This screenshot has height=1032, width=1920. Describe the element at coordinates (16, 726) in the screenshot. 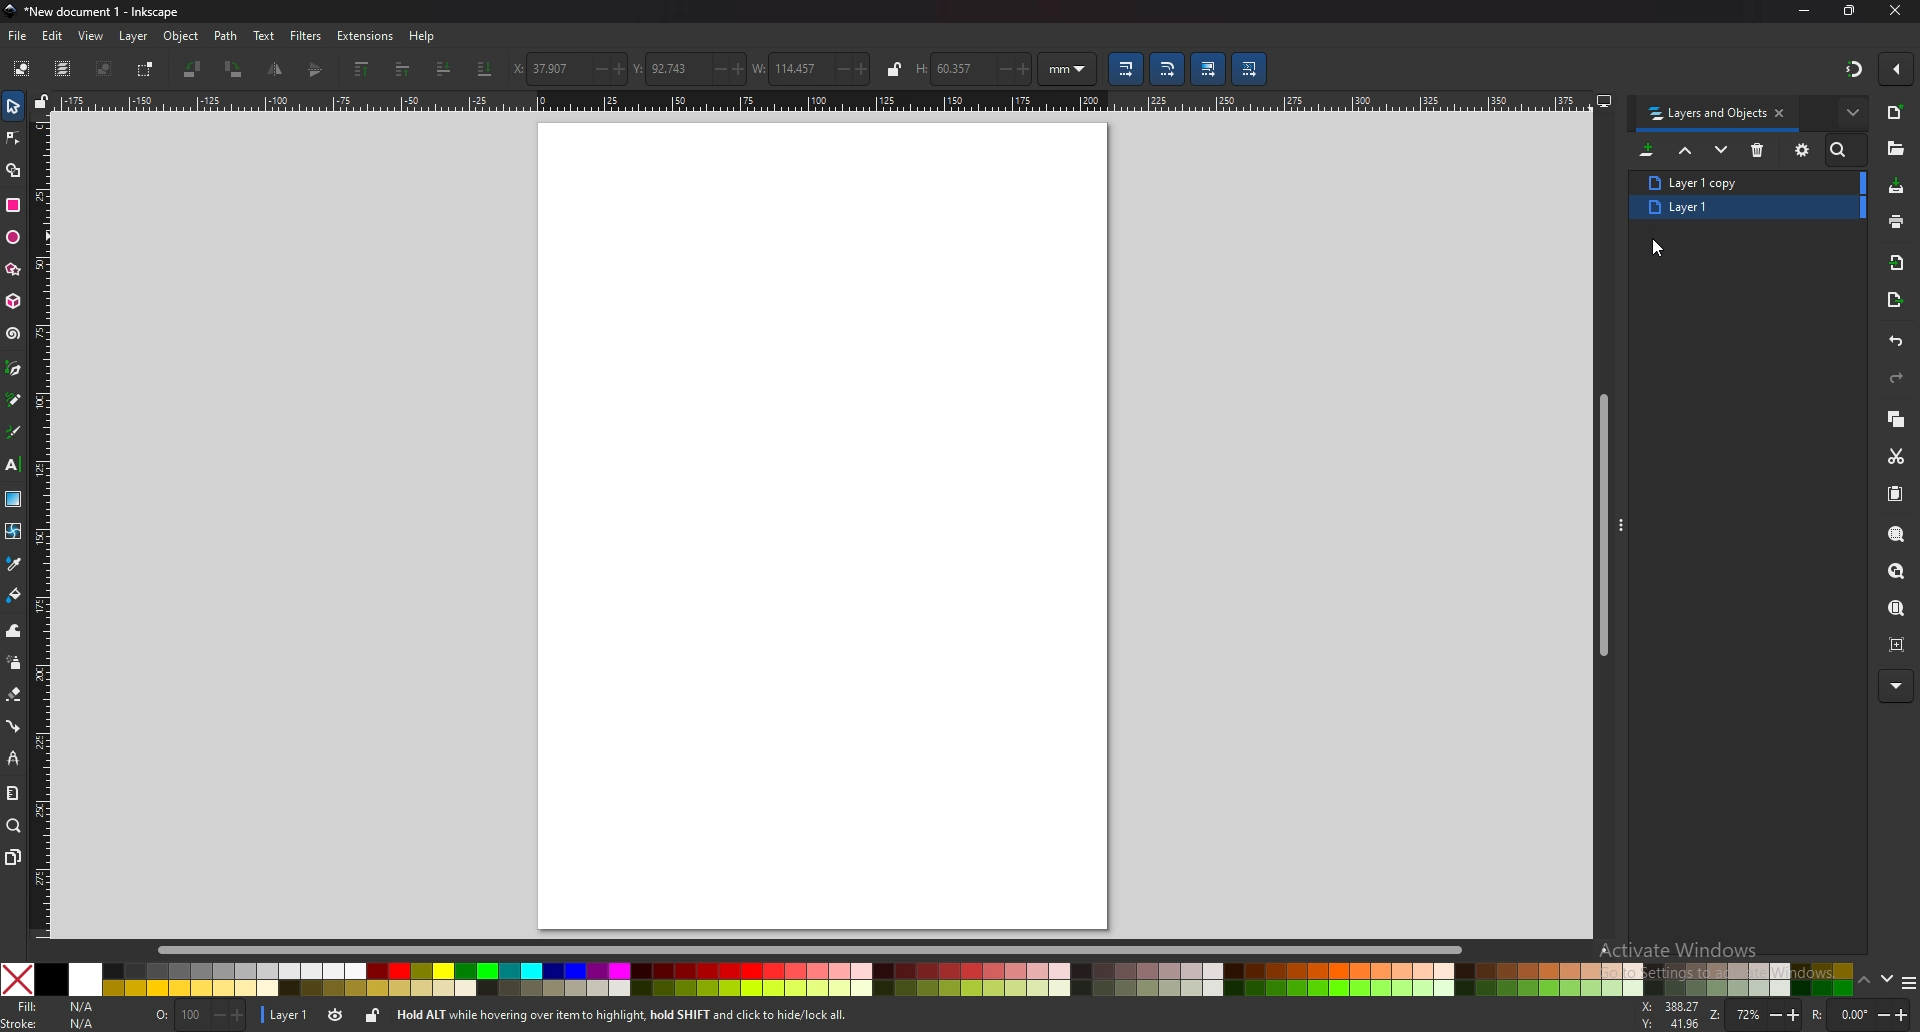

I see `connector` at that location.